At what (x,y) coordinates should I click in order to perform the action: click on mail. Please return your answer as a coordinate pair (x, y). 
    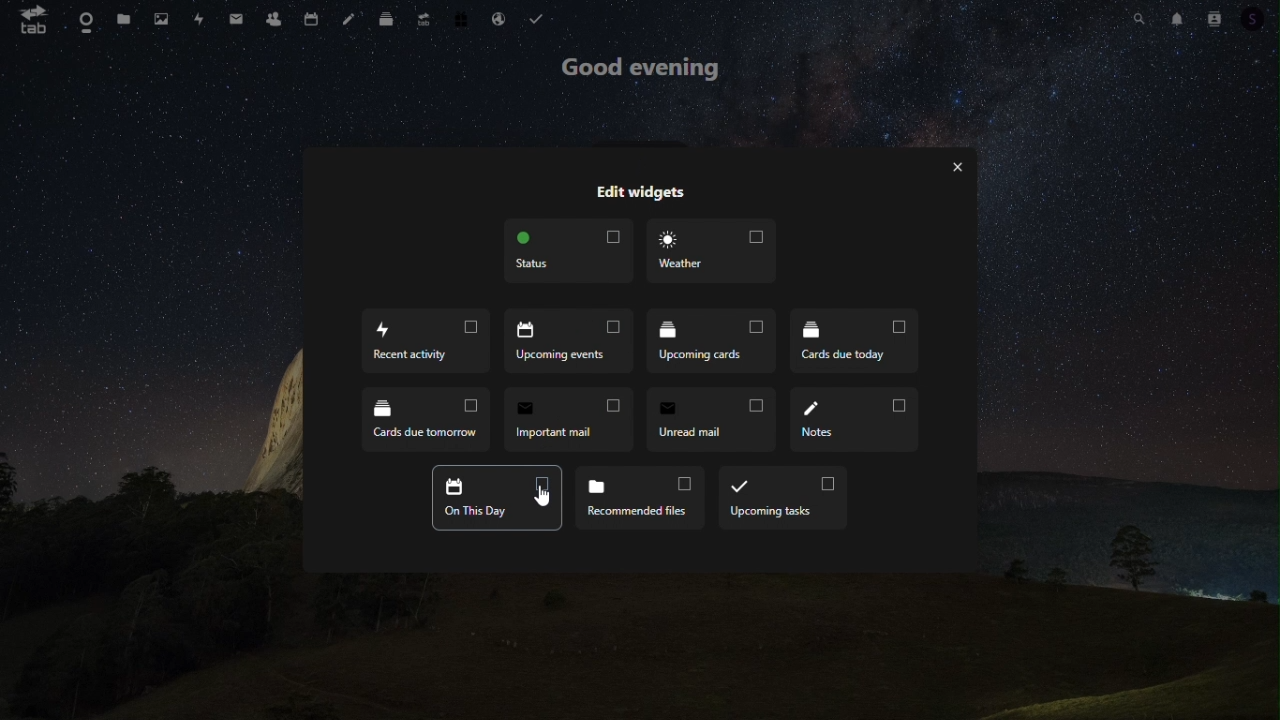
    Looking at the image, I should click on (237, 17).